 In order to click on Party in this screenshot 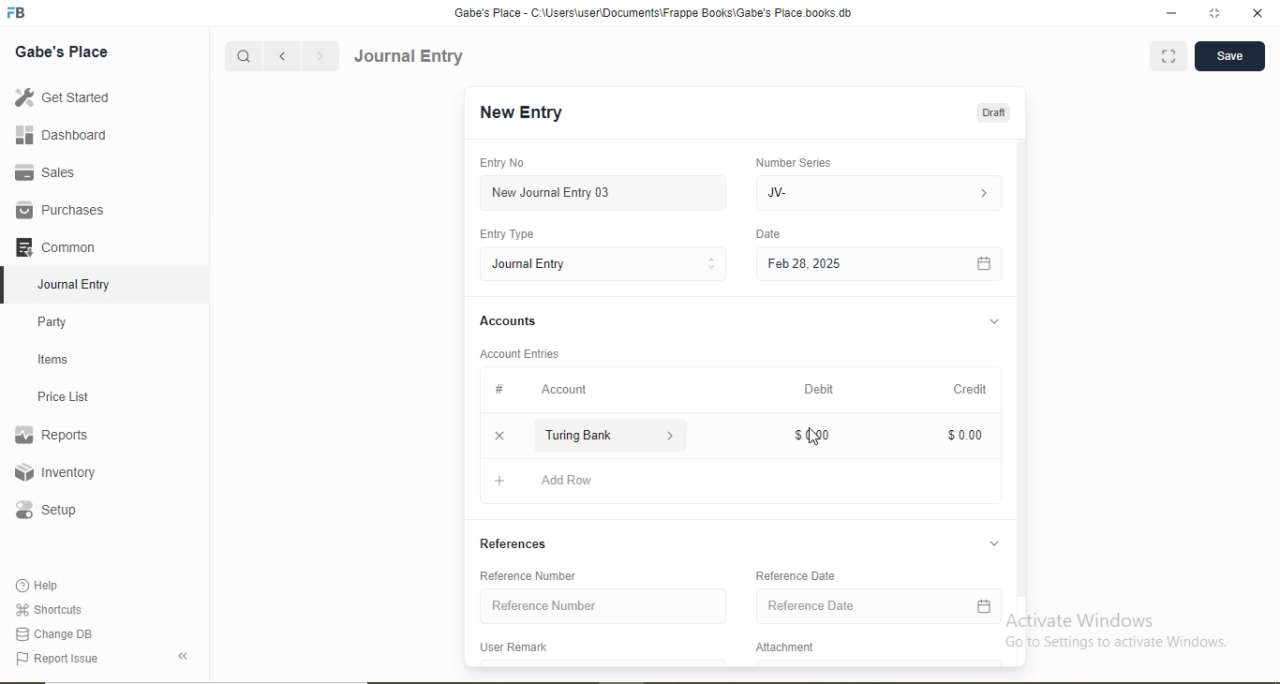, I will do `click(53, 324)`.